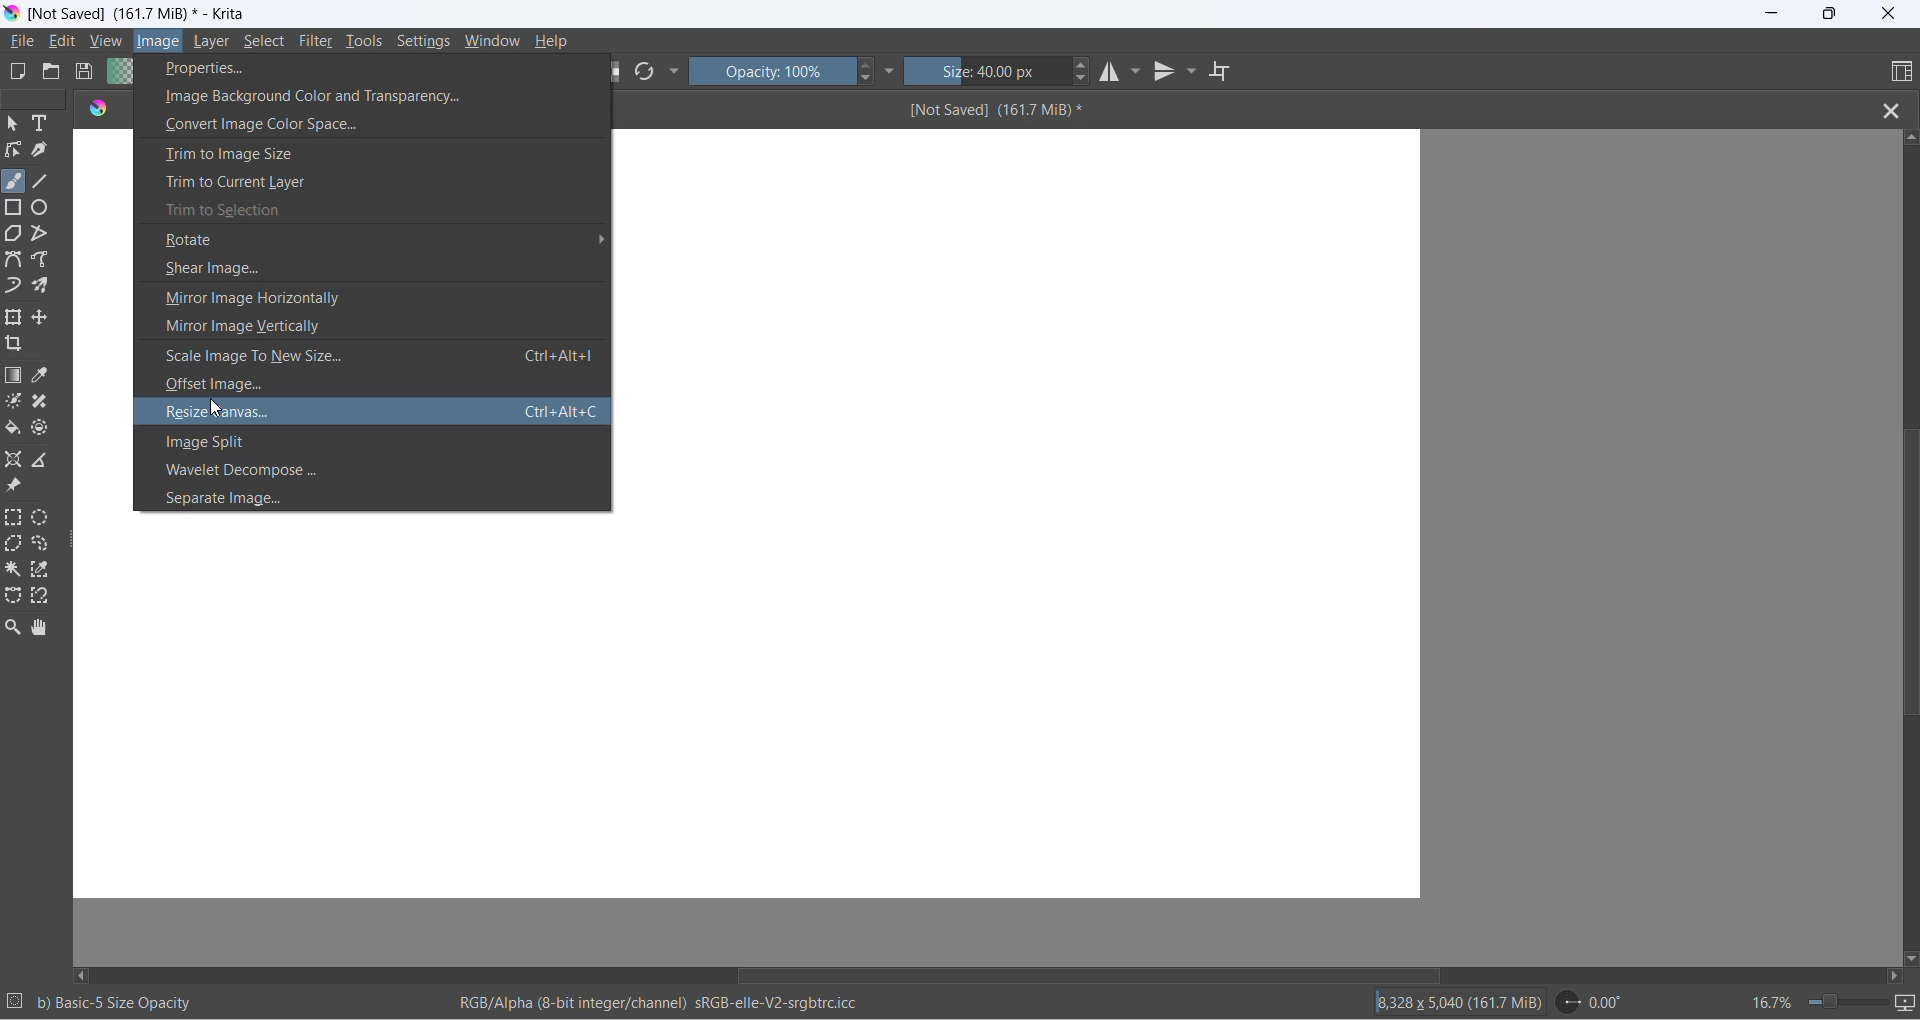 This screenshot has height=1020, width=1920. Describe the element at coordinates (41, 235) in the screenshot. I see `polyline tool` at that location.